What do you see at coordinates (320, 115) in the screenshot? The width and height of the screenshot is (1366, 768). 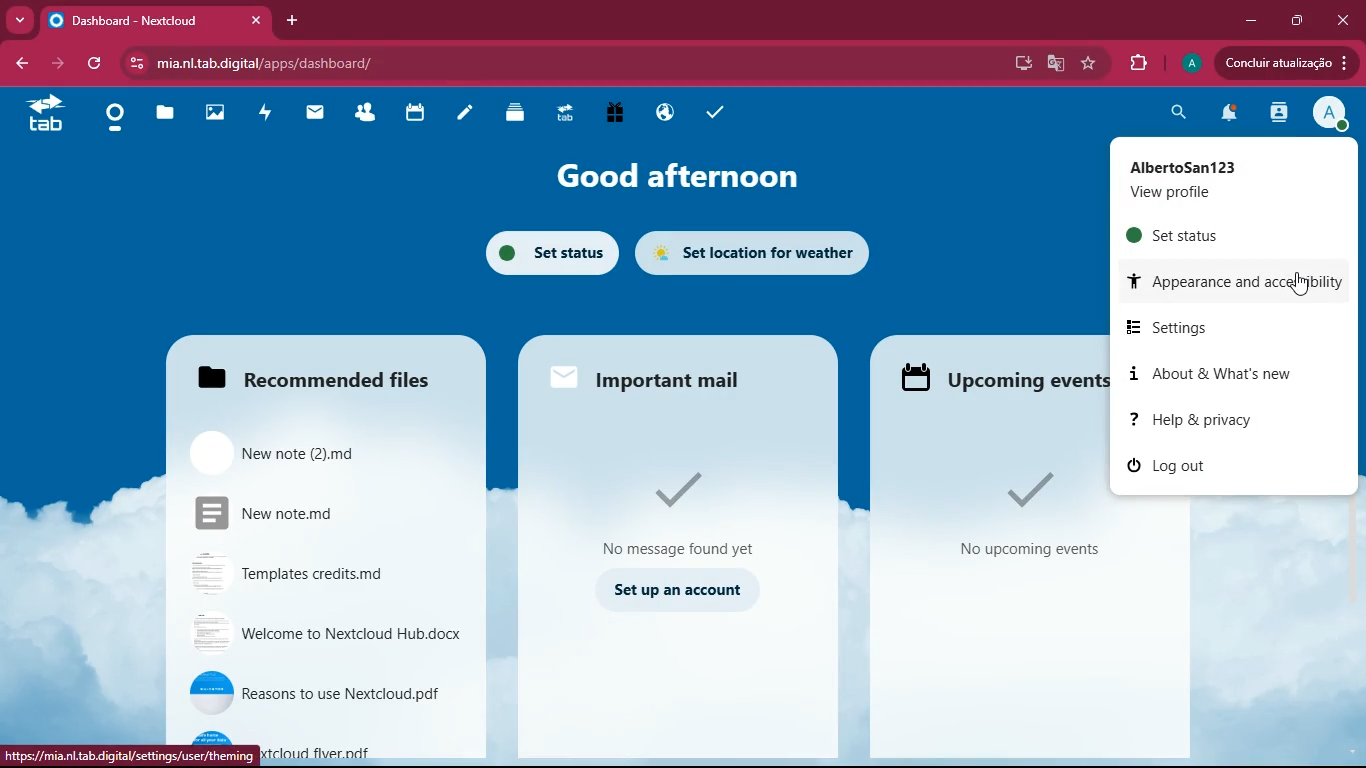 I see `mail` at bounding box center [320, 115].